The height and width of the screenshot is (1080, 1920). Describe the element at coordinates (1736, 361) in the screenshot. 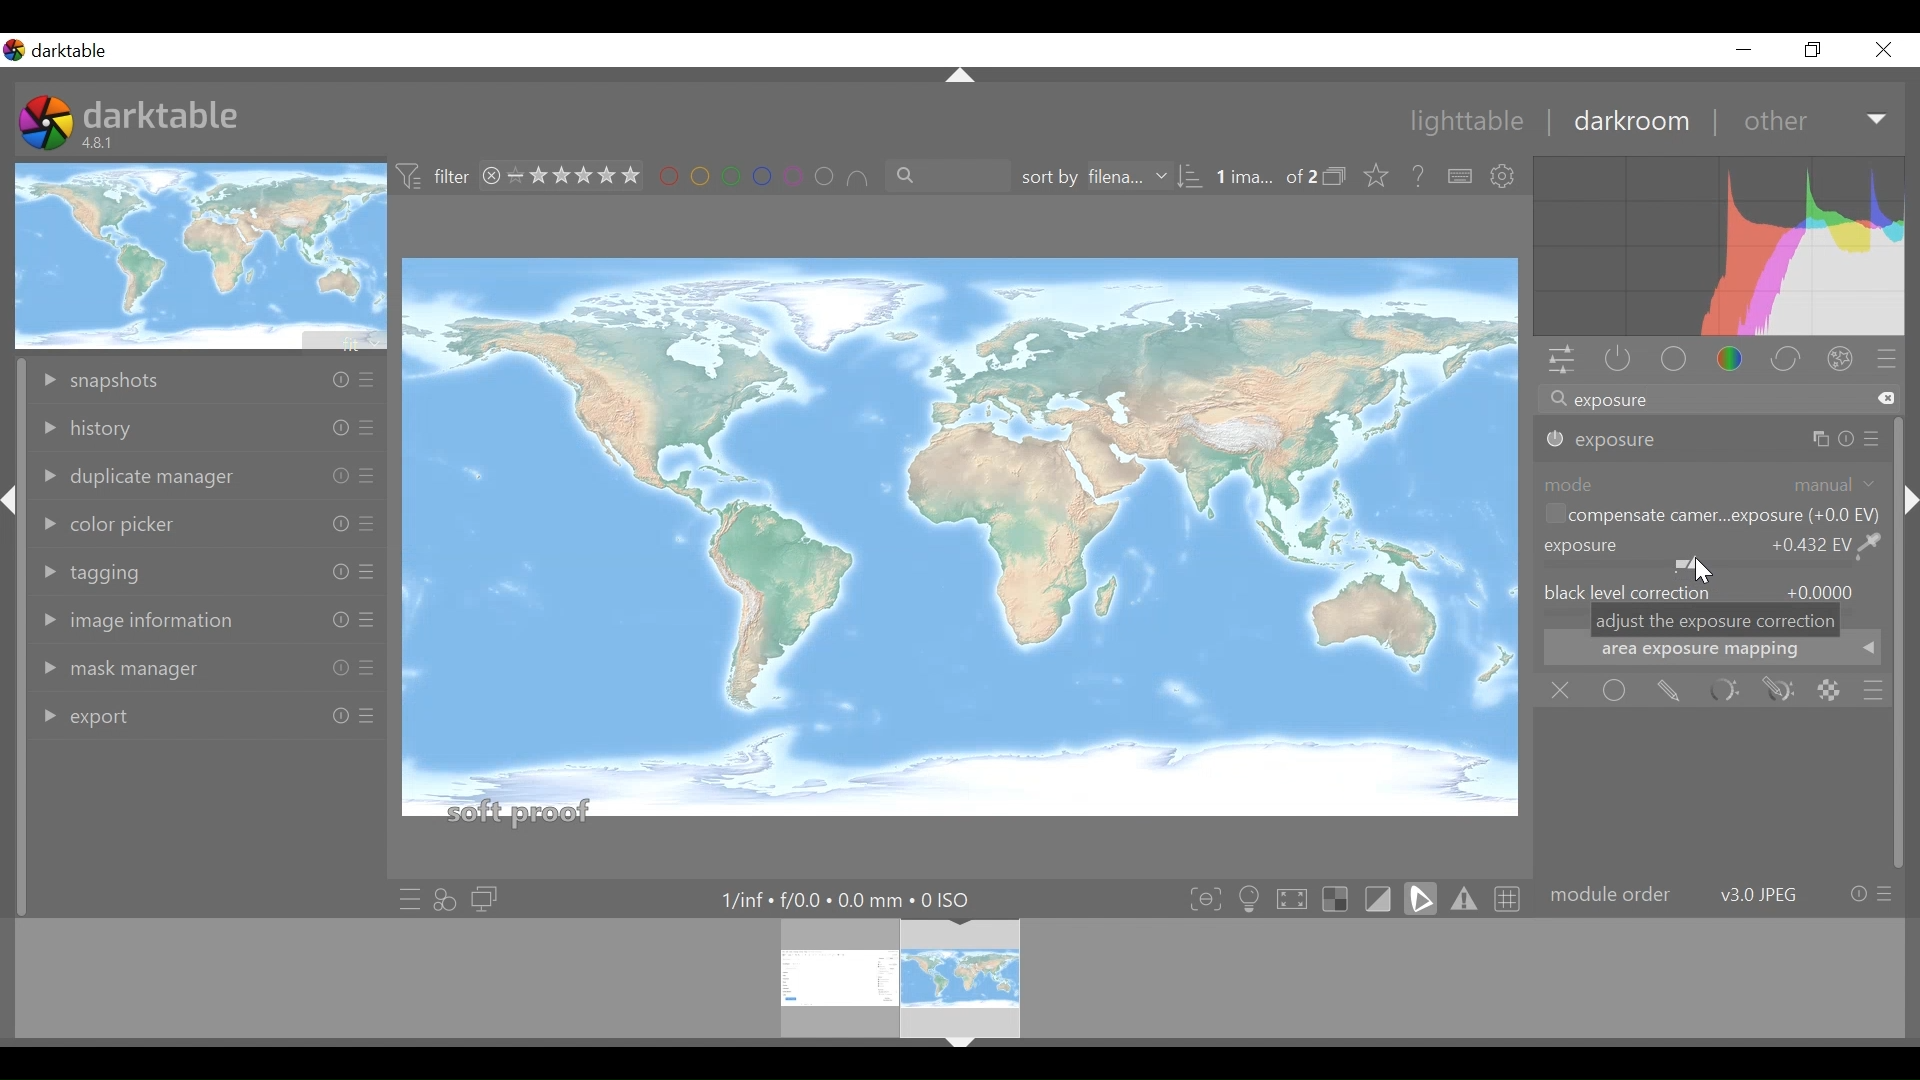

I see `color` at that location.